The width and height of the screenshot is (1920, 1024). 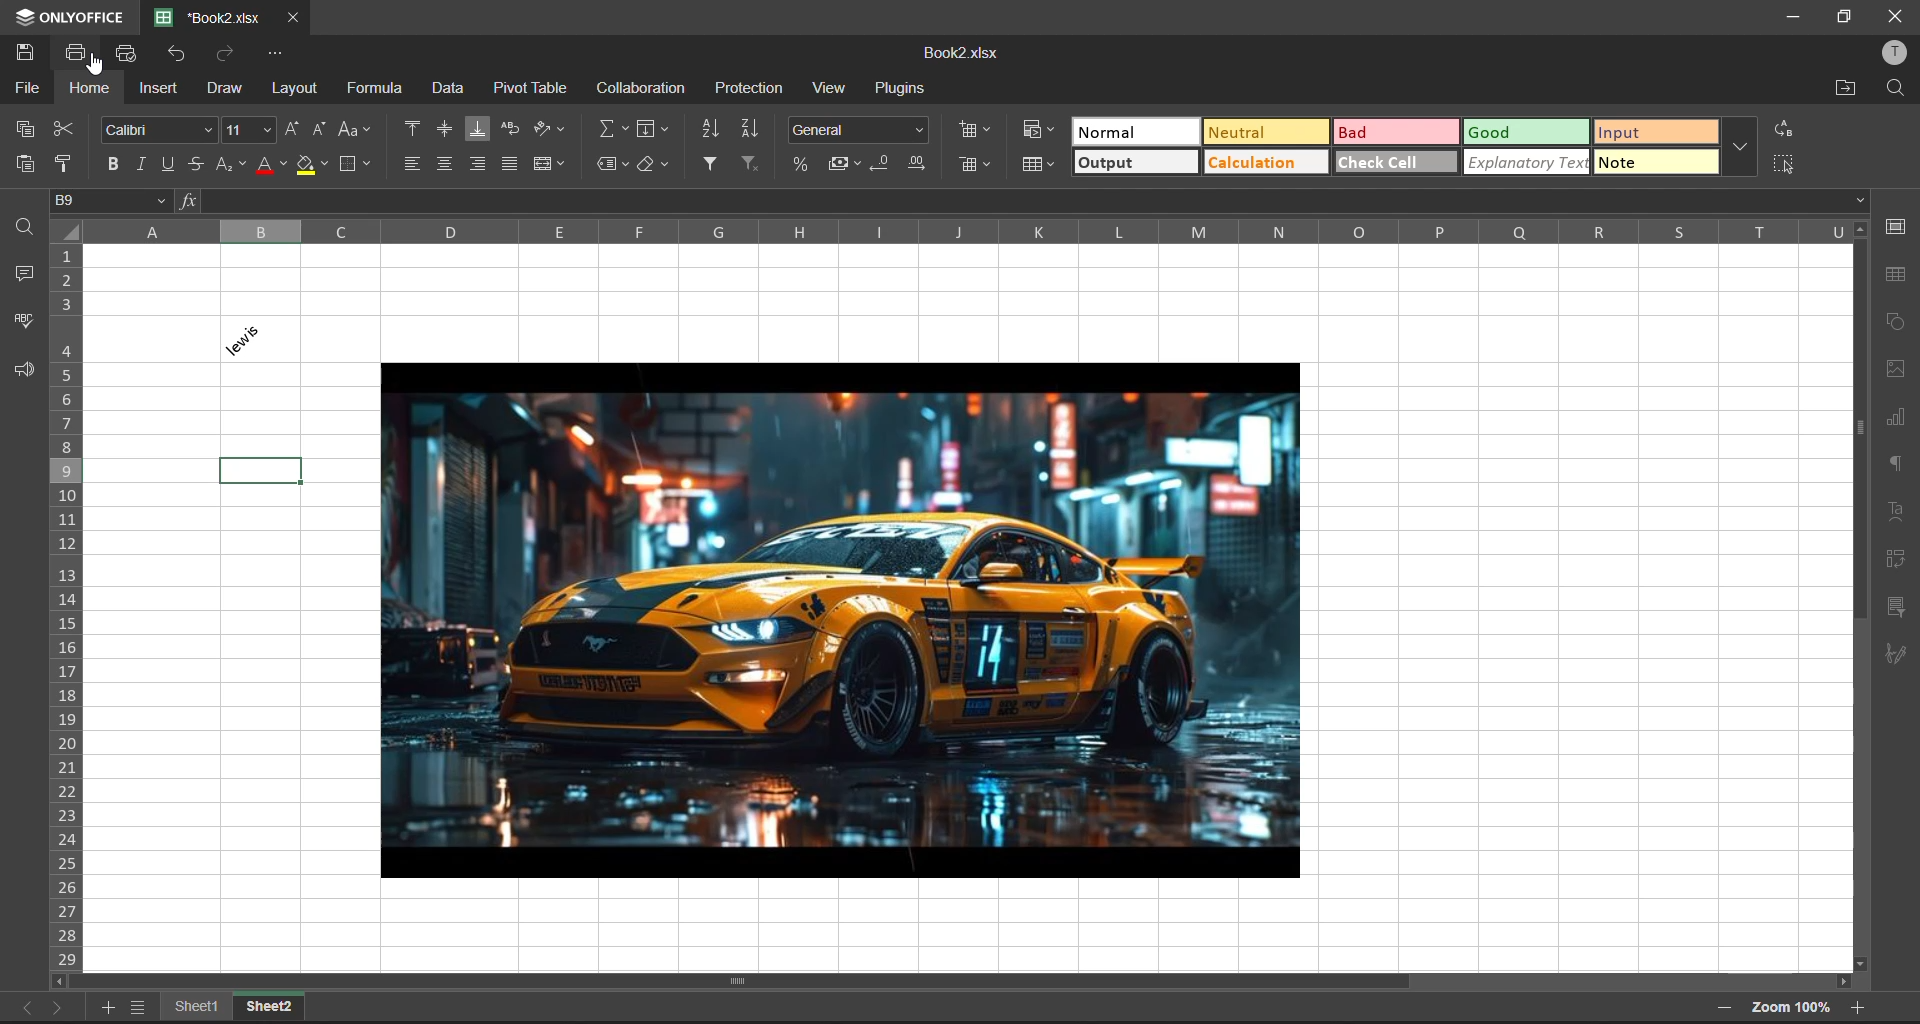 I want to click on row numbers, so click(x=67, y=608).